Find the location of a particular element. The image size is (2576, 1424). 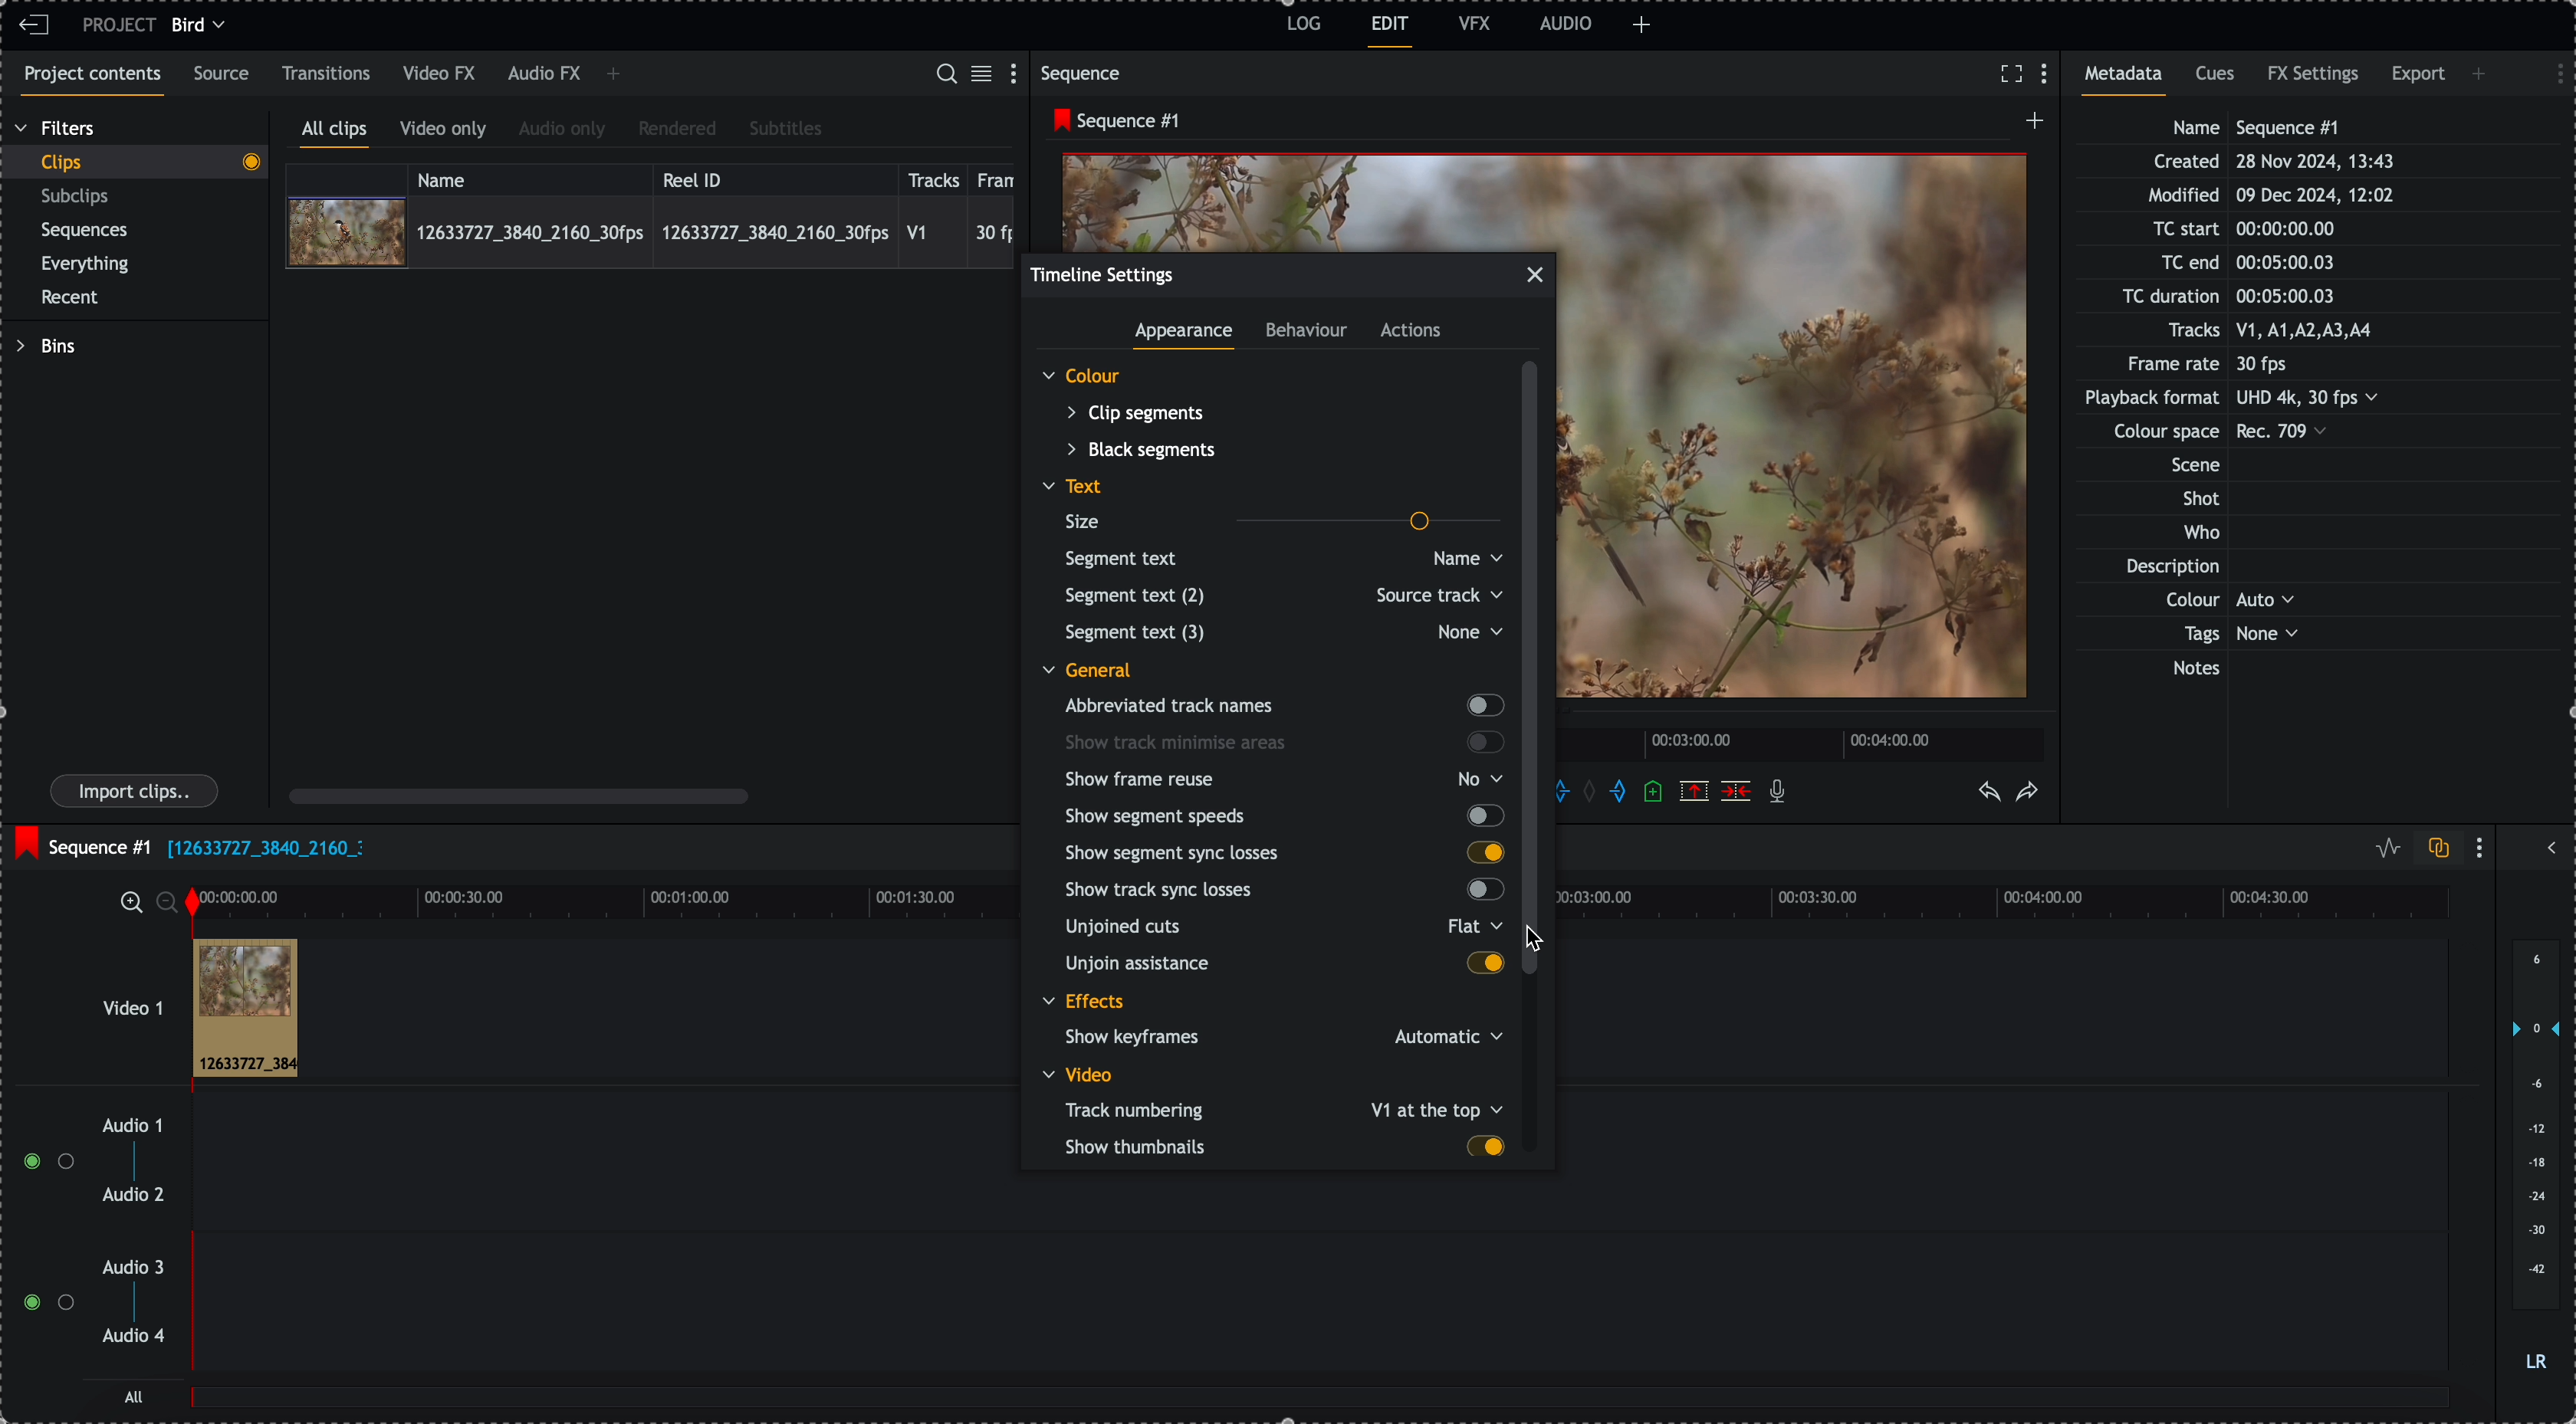

picture is located at coordinates (1801, 438).